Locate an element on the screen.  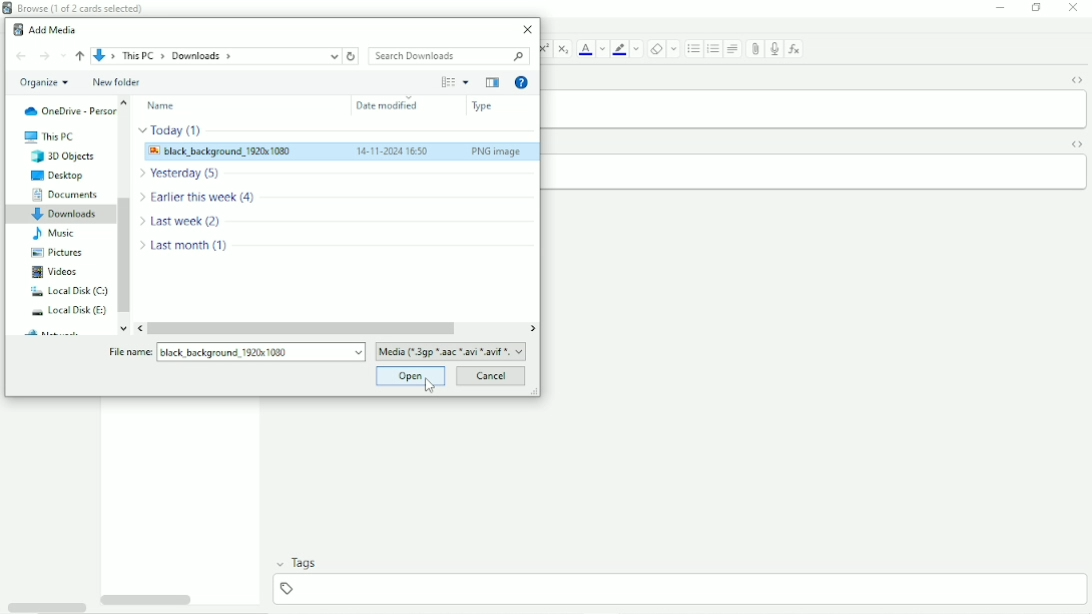
3D Objects is located at coordinates (63, 157).